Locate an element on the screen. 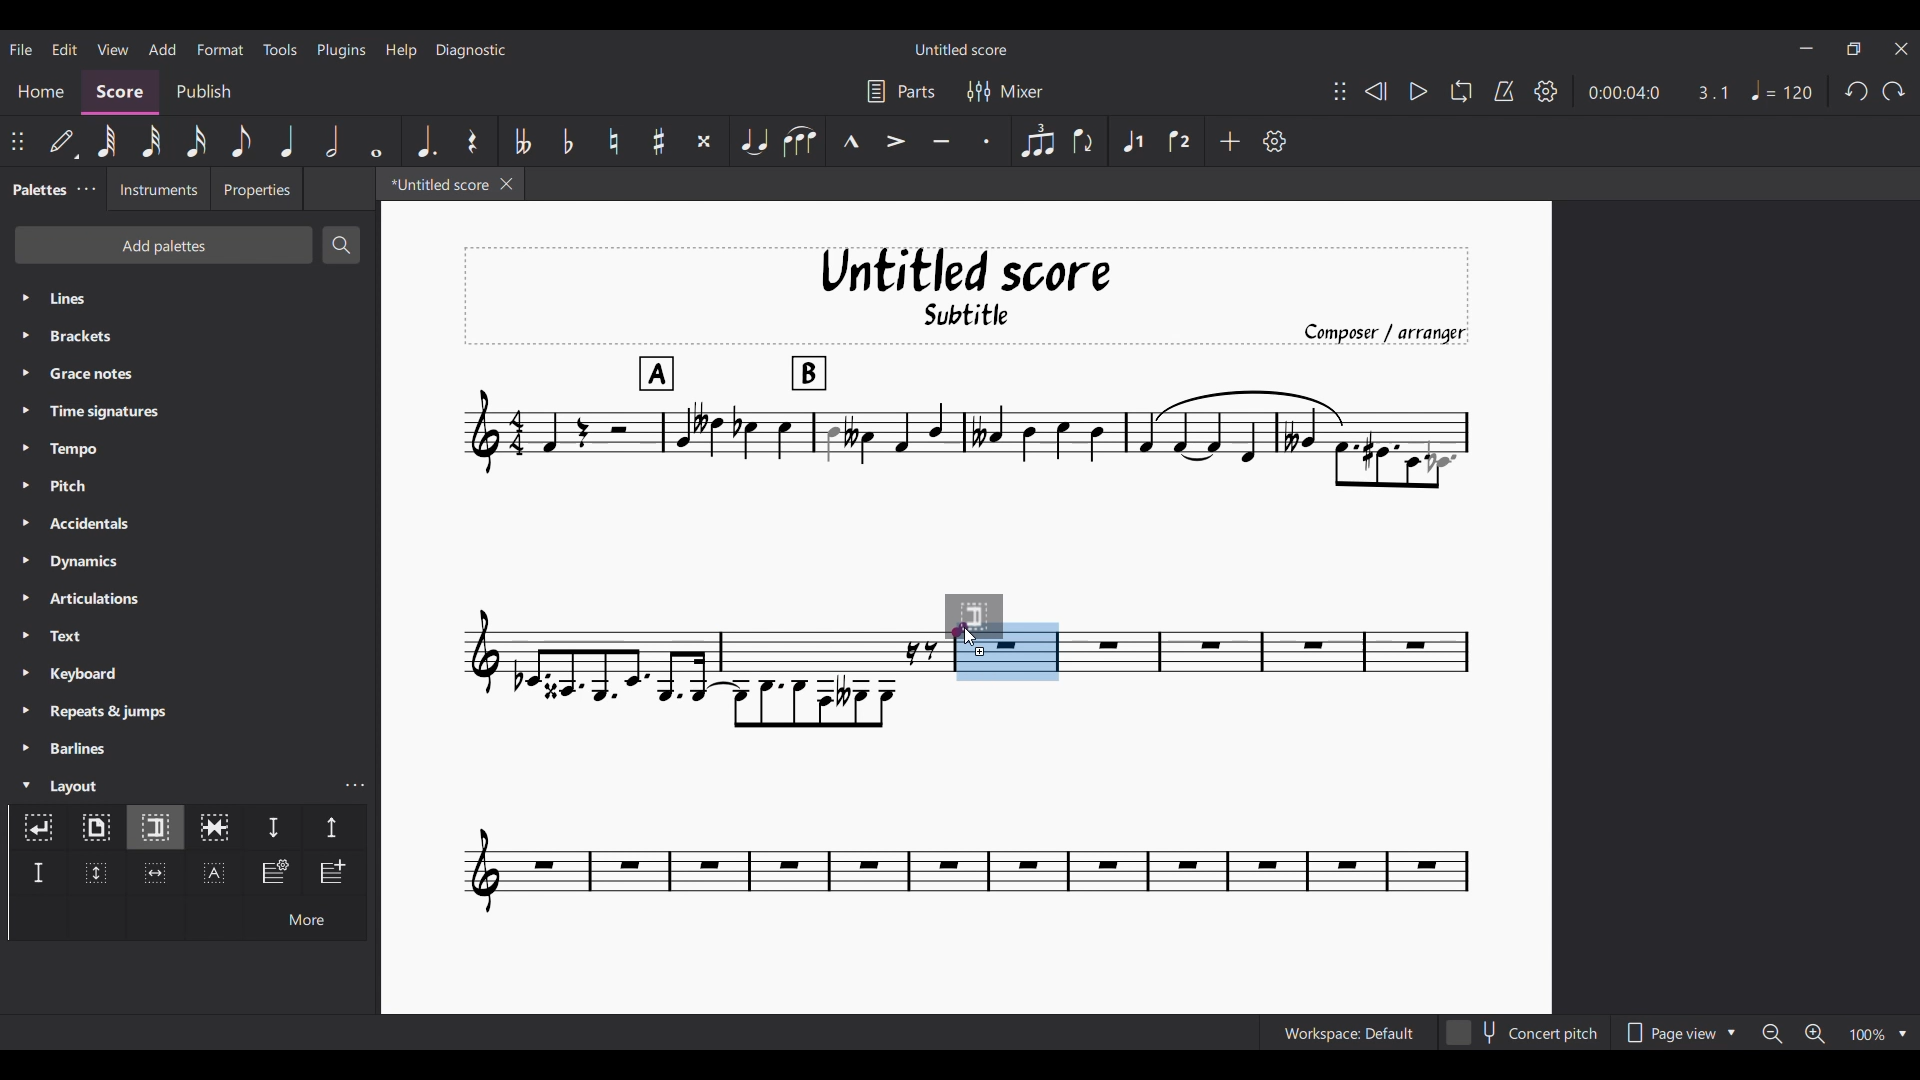 The image size is (1920, 1080). Palette settings is located at coordinates (87, 188).